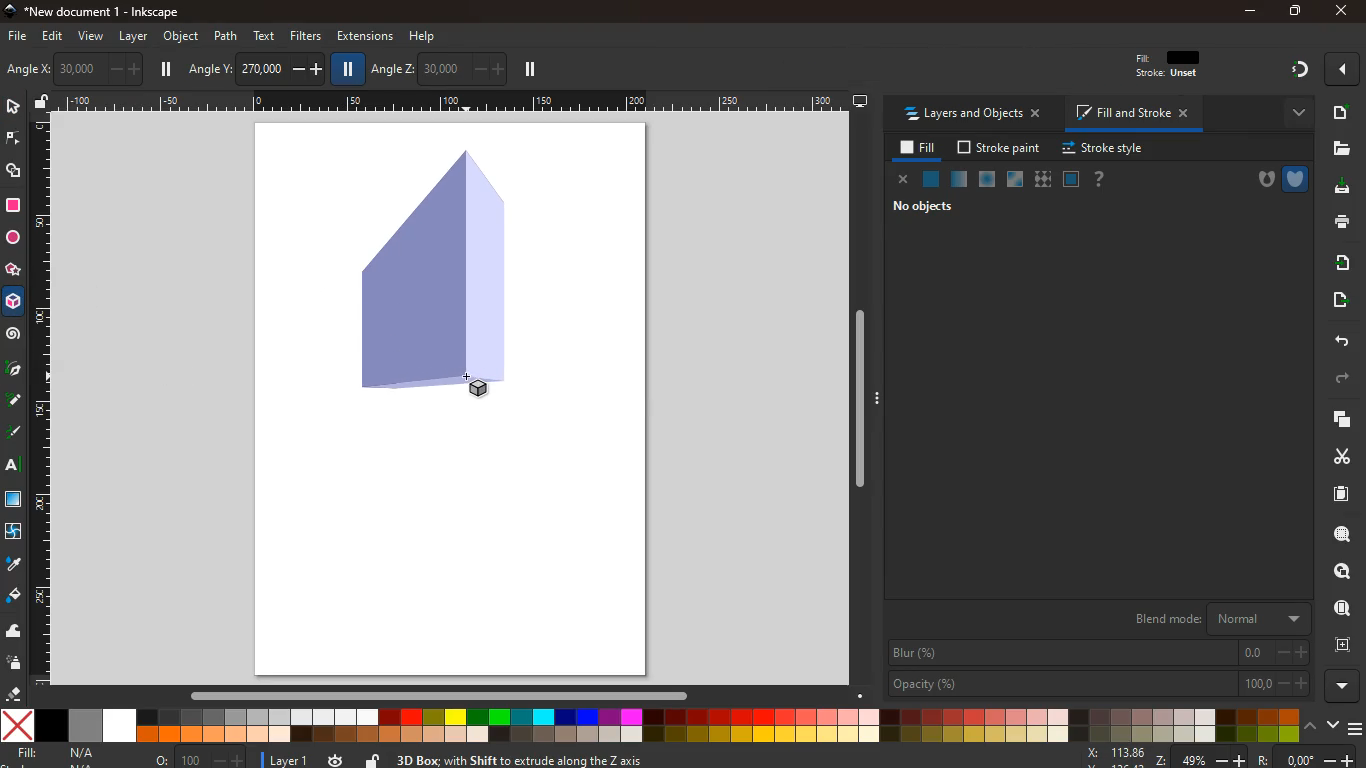  I want to click on armour, so click(1295, 178).